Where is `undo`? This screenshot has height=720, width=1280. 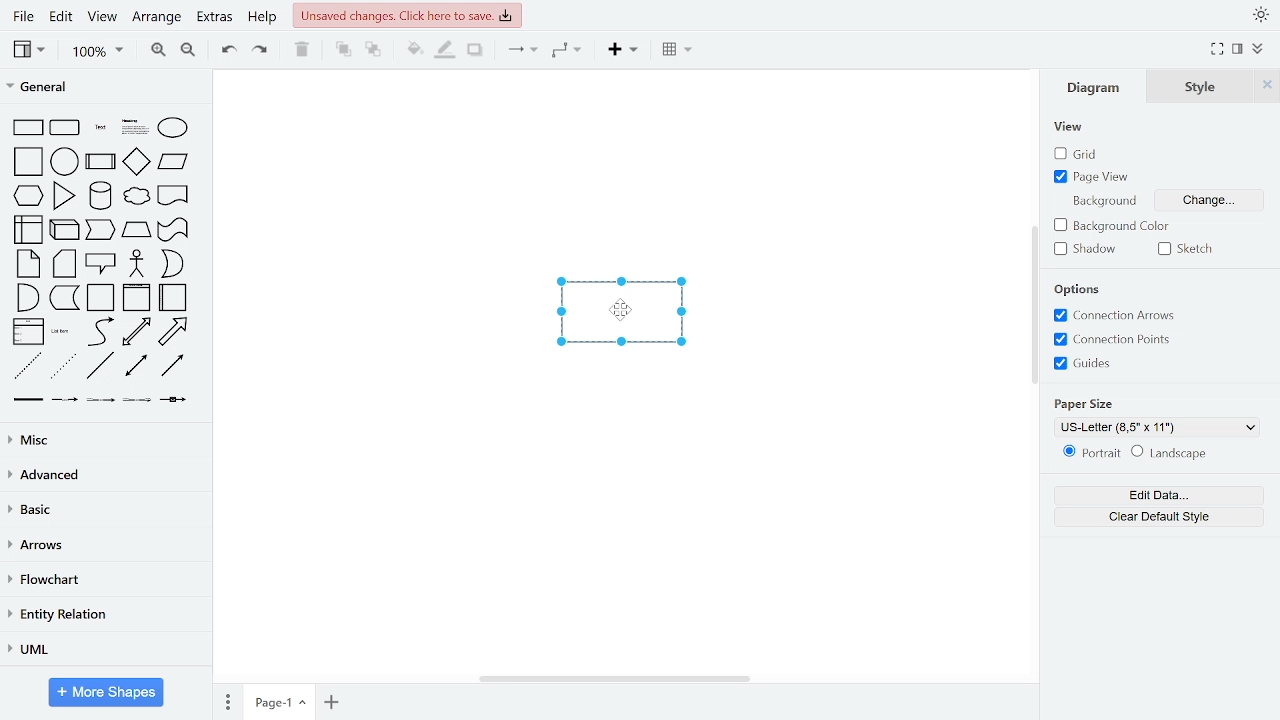
undo is located at coordinates (229, 52).